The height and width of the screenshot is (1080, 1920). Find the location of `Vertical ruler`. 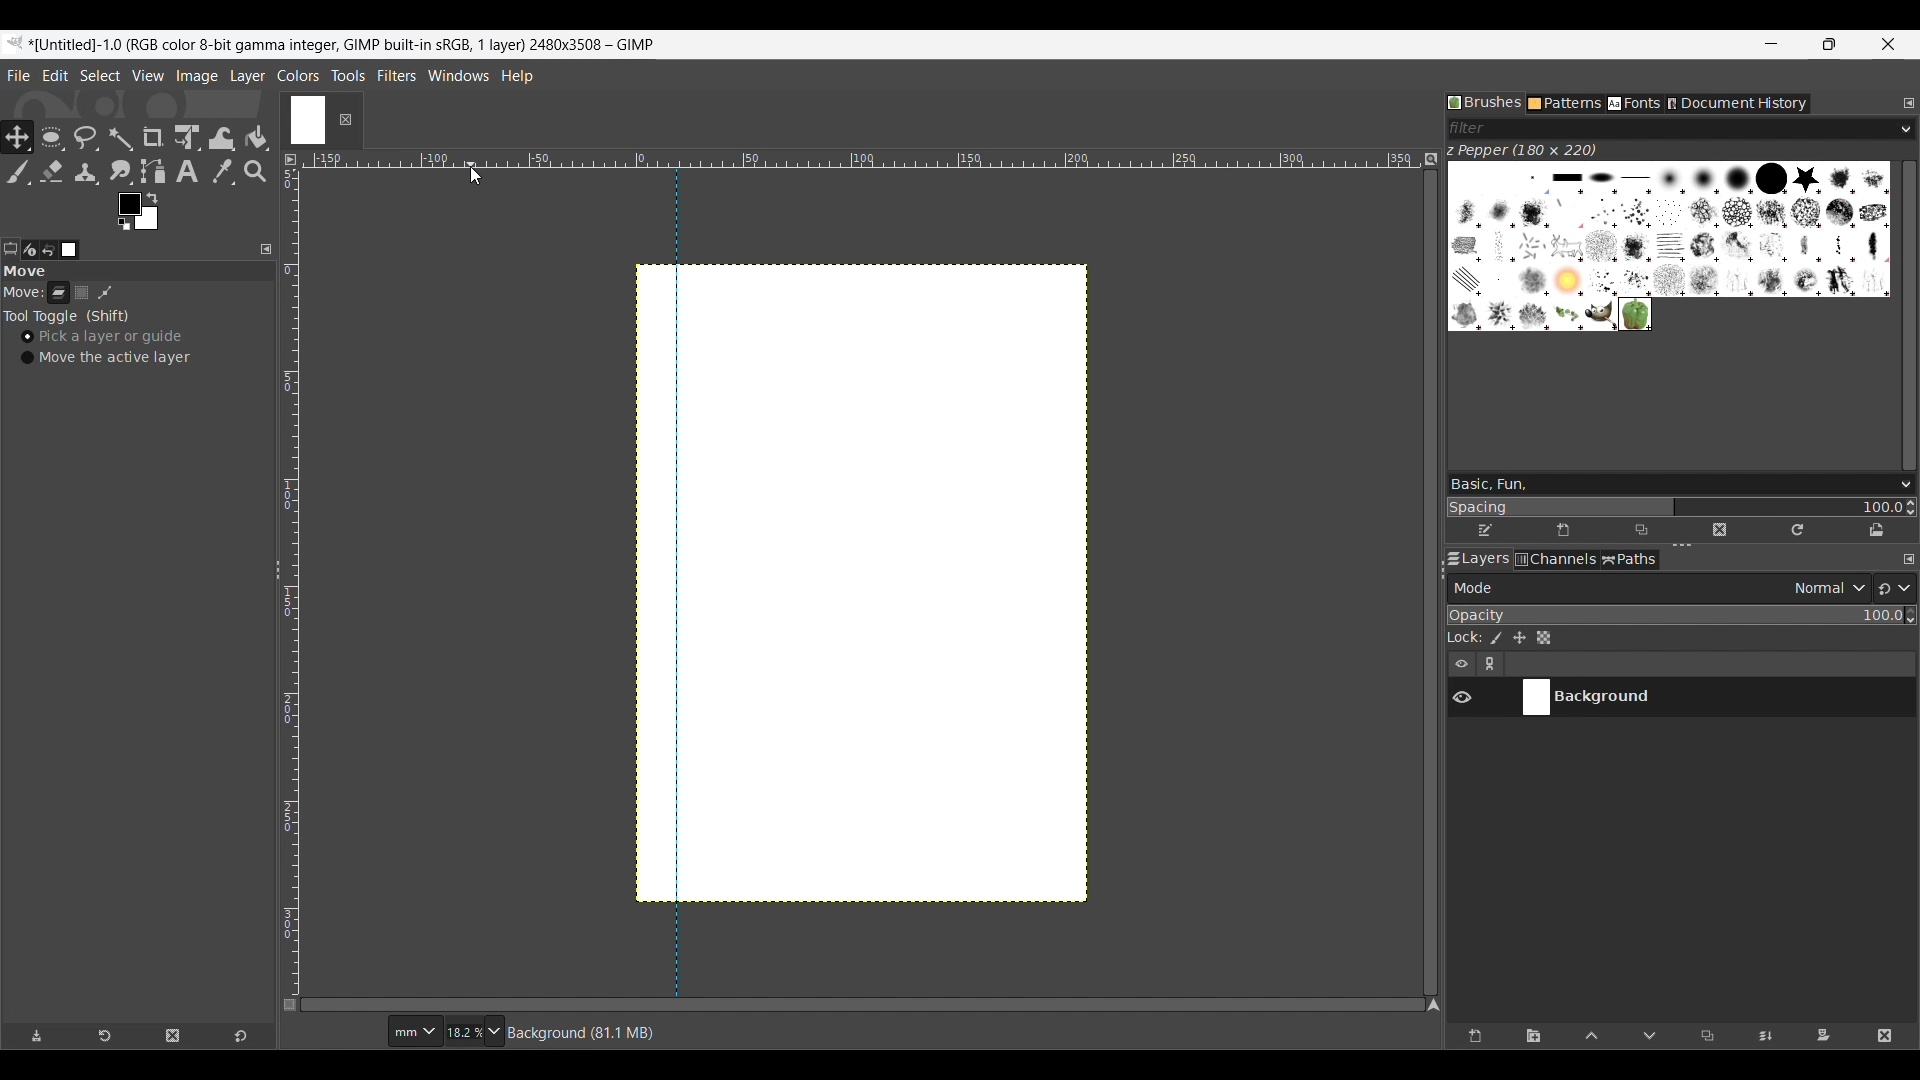

Vertical ruler is located at coordinates (296, 577).